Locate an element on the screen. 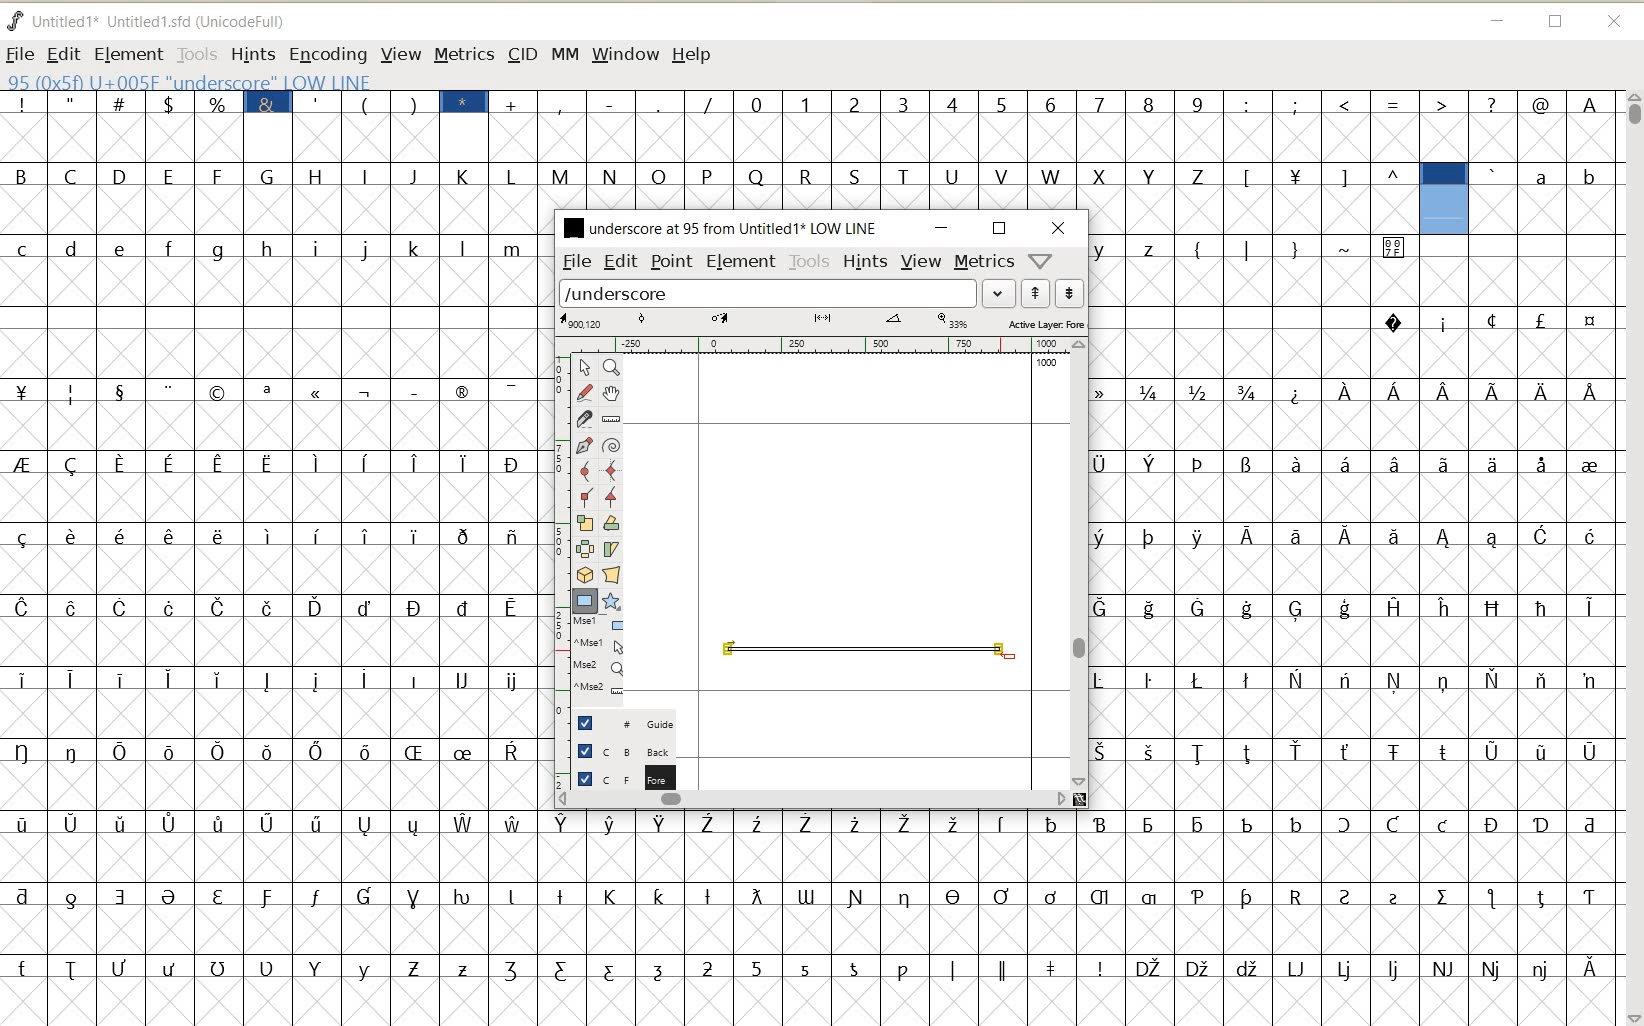 This screenshot has width=1644, height=1026. perform a perspective transformation on the selection is located at coordinates (611, 575).